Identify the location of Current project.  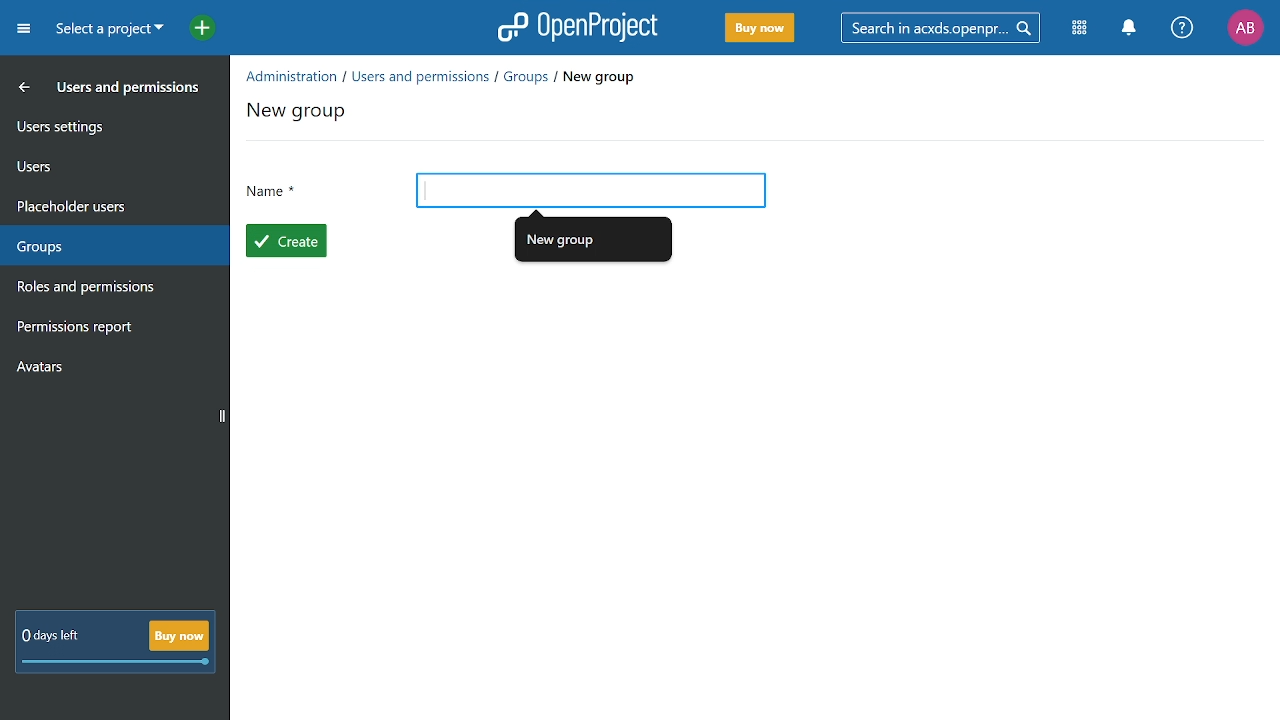
(109, 30).